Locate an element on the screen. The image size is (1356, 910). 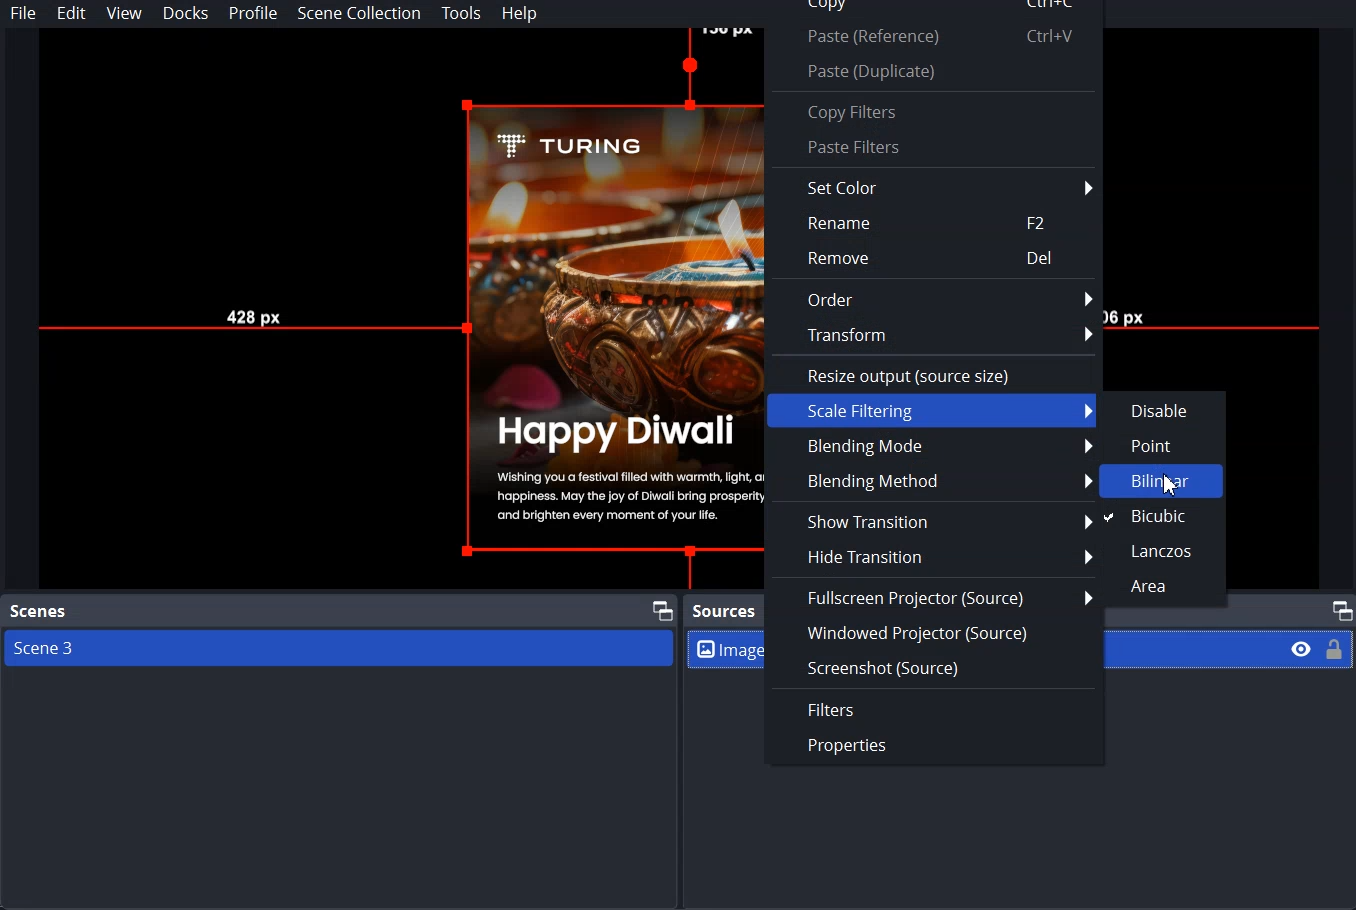
Profile is located at coordinates (253, 14).